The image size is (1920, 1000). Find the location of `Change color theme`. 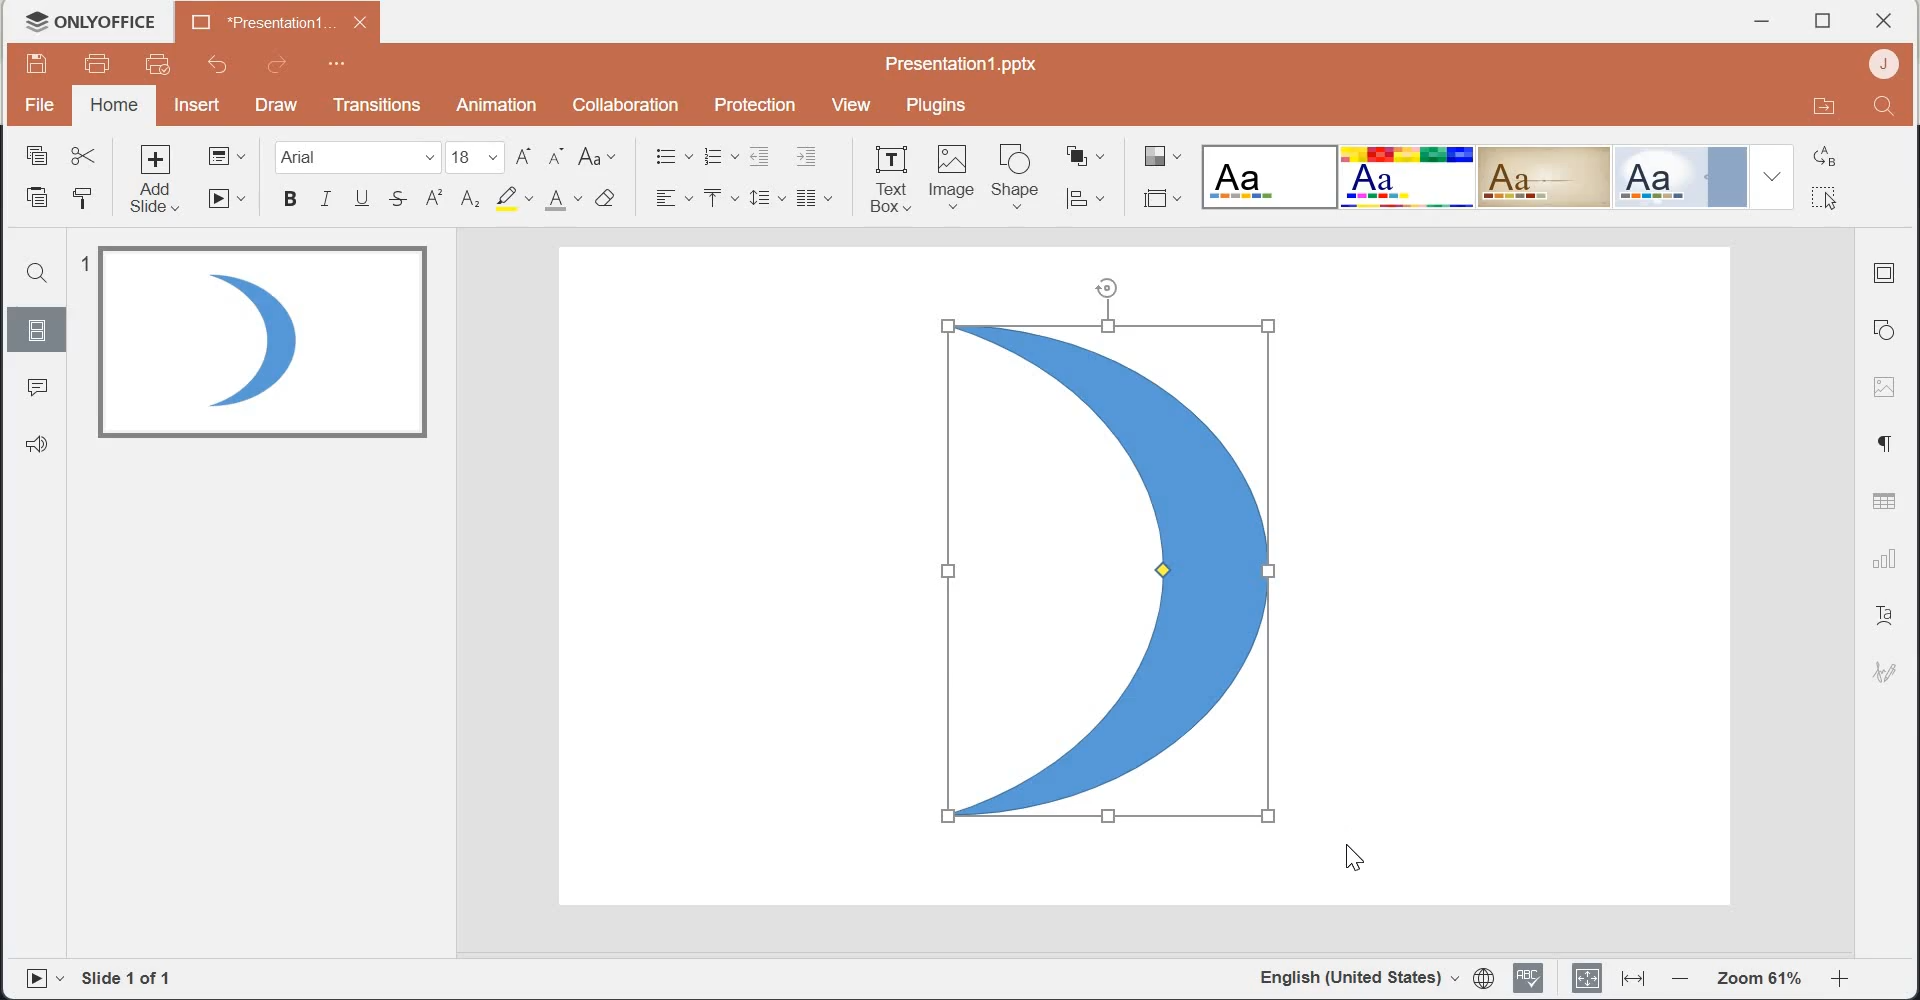

Change color theme is located at coordinates (1159, 156).